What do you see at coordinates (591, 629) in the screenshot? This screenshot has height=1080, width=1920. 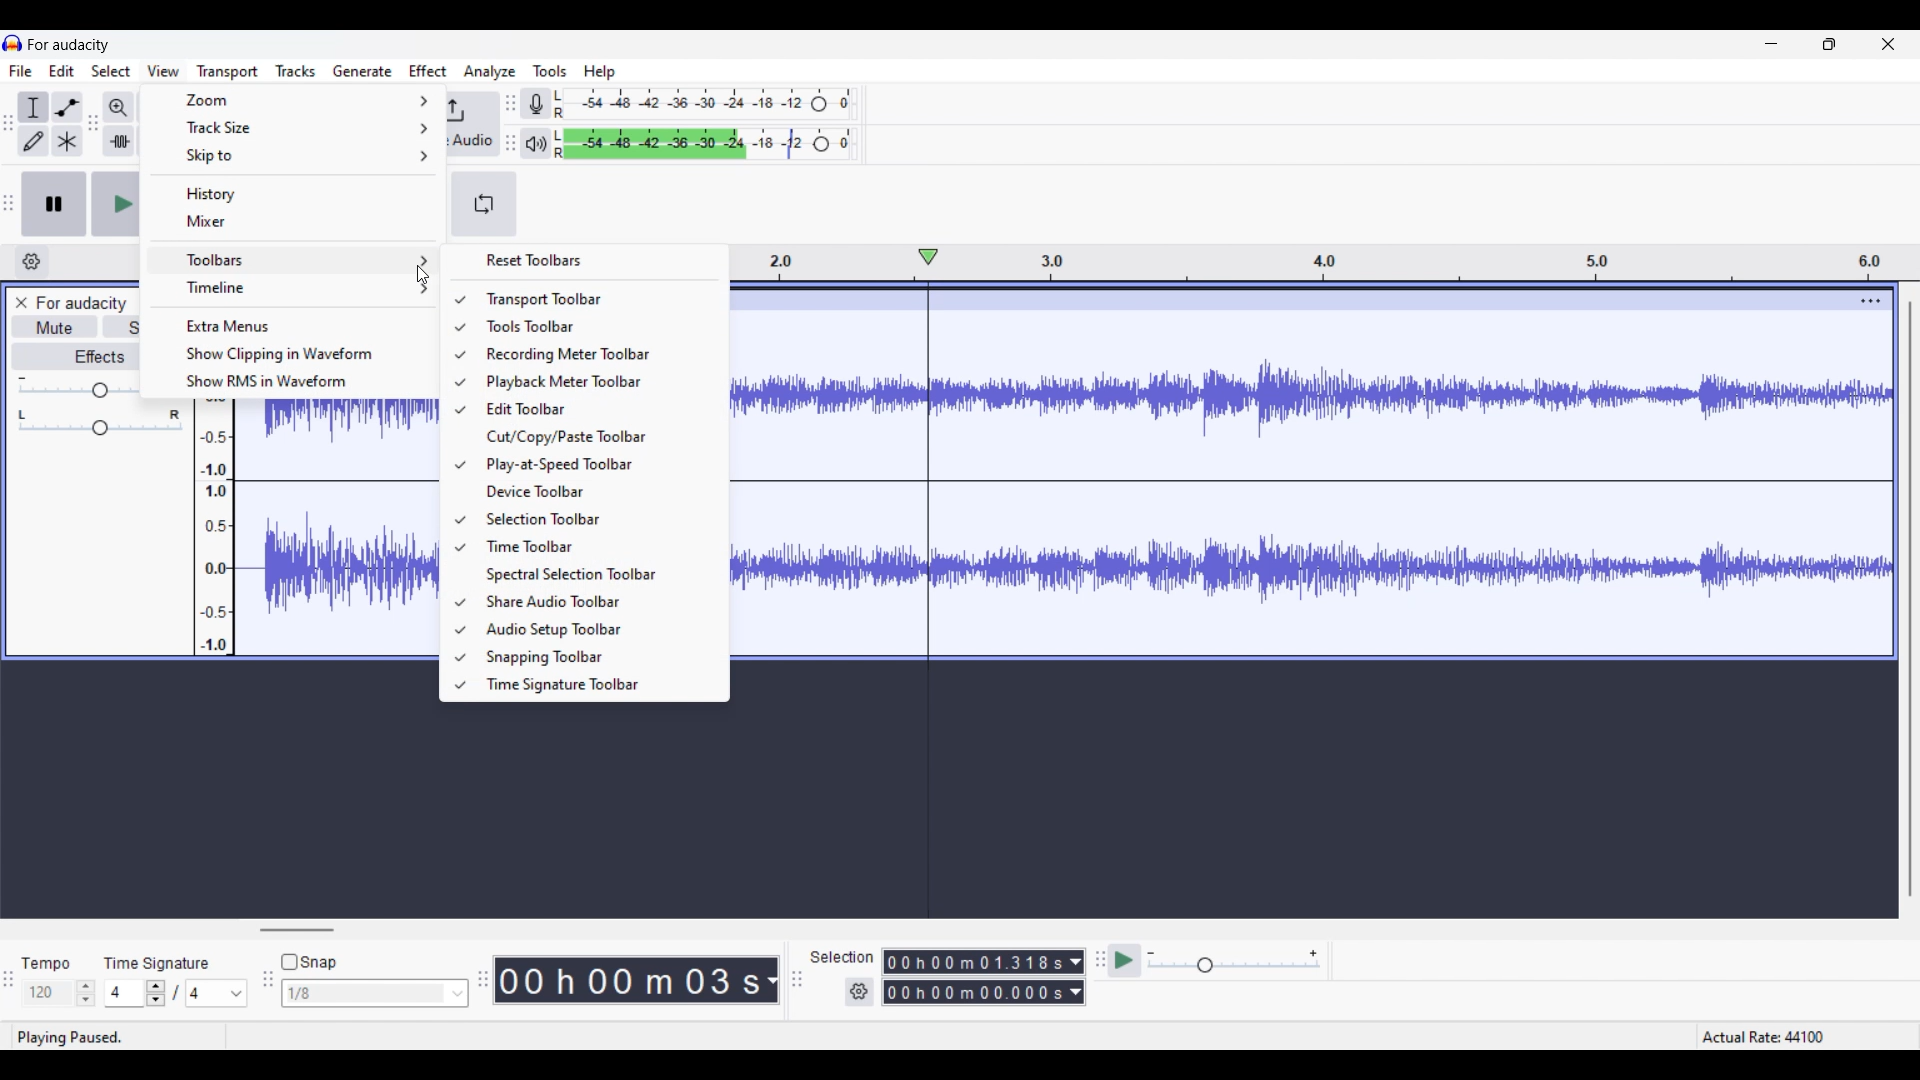 I see `Audio setup toolbar` at bounding box center [591, 629].